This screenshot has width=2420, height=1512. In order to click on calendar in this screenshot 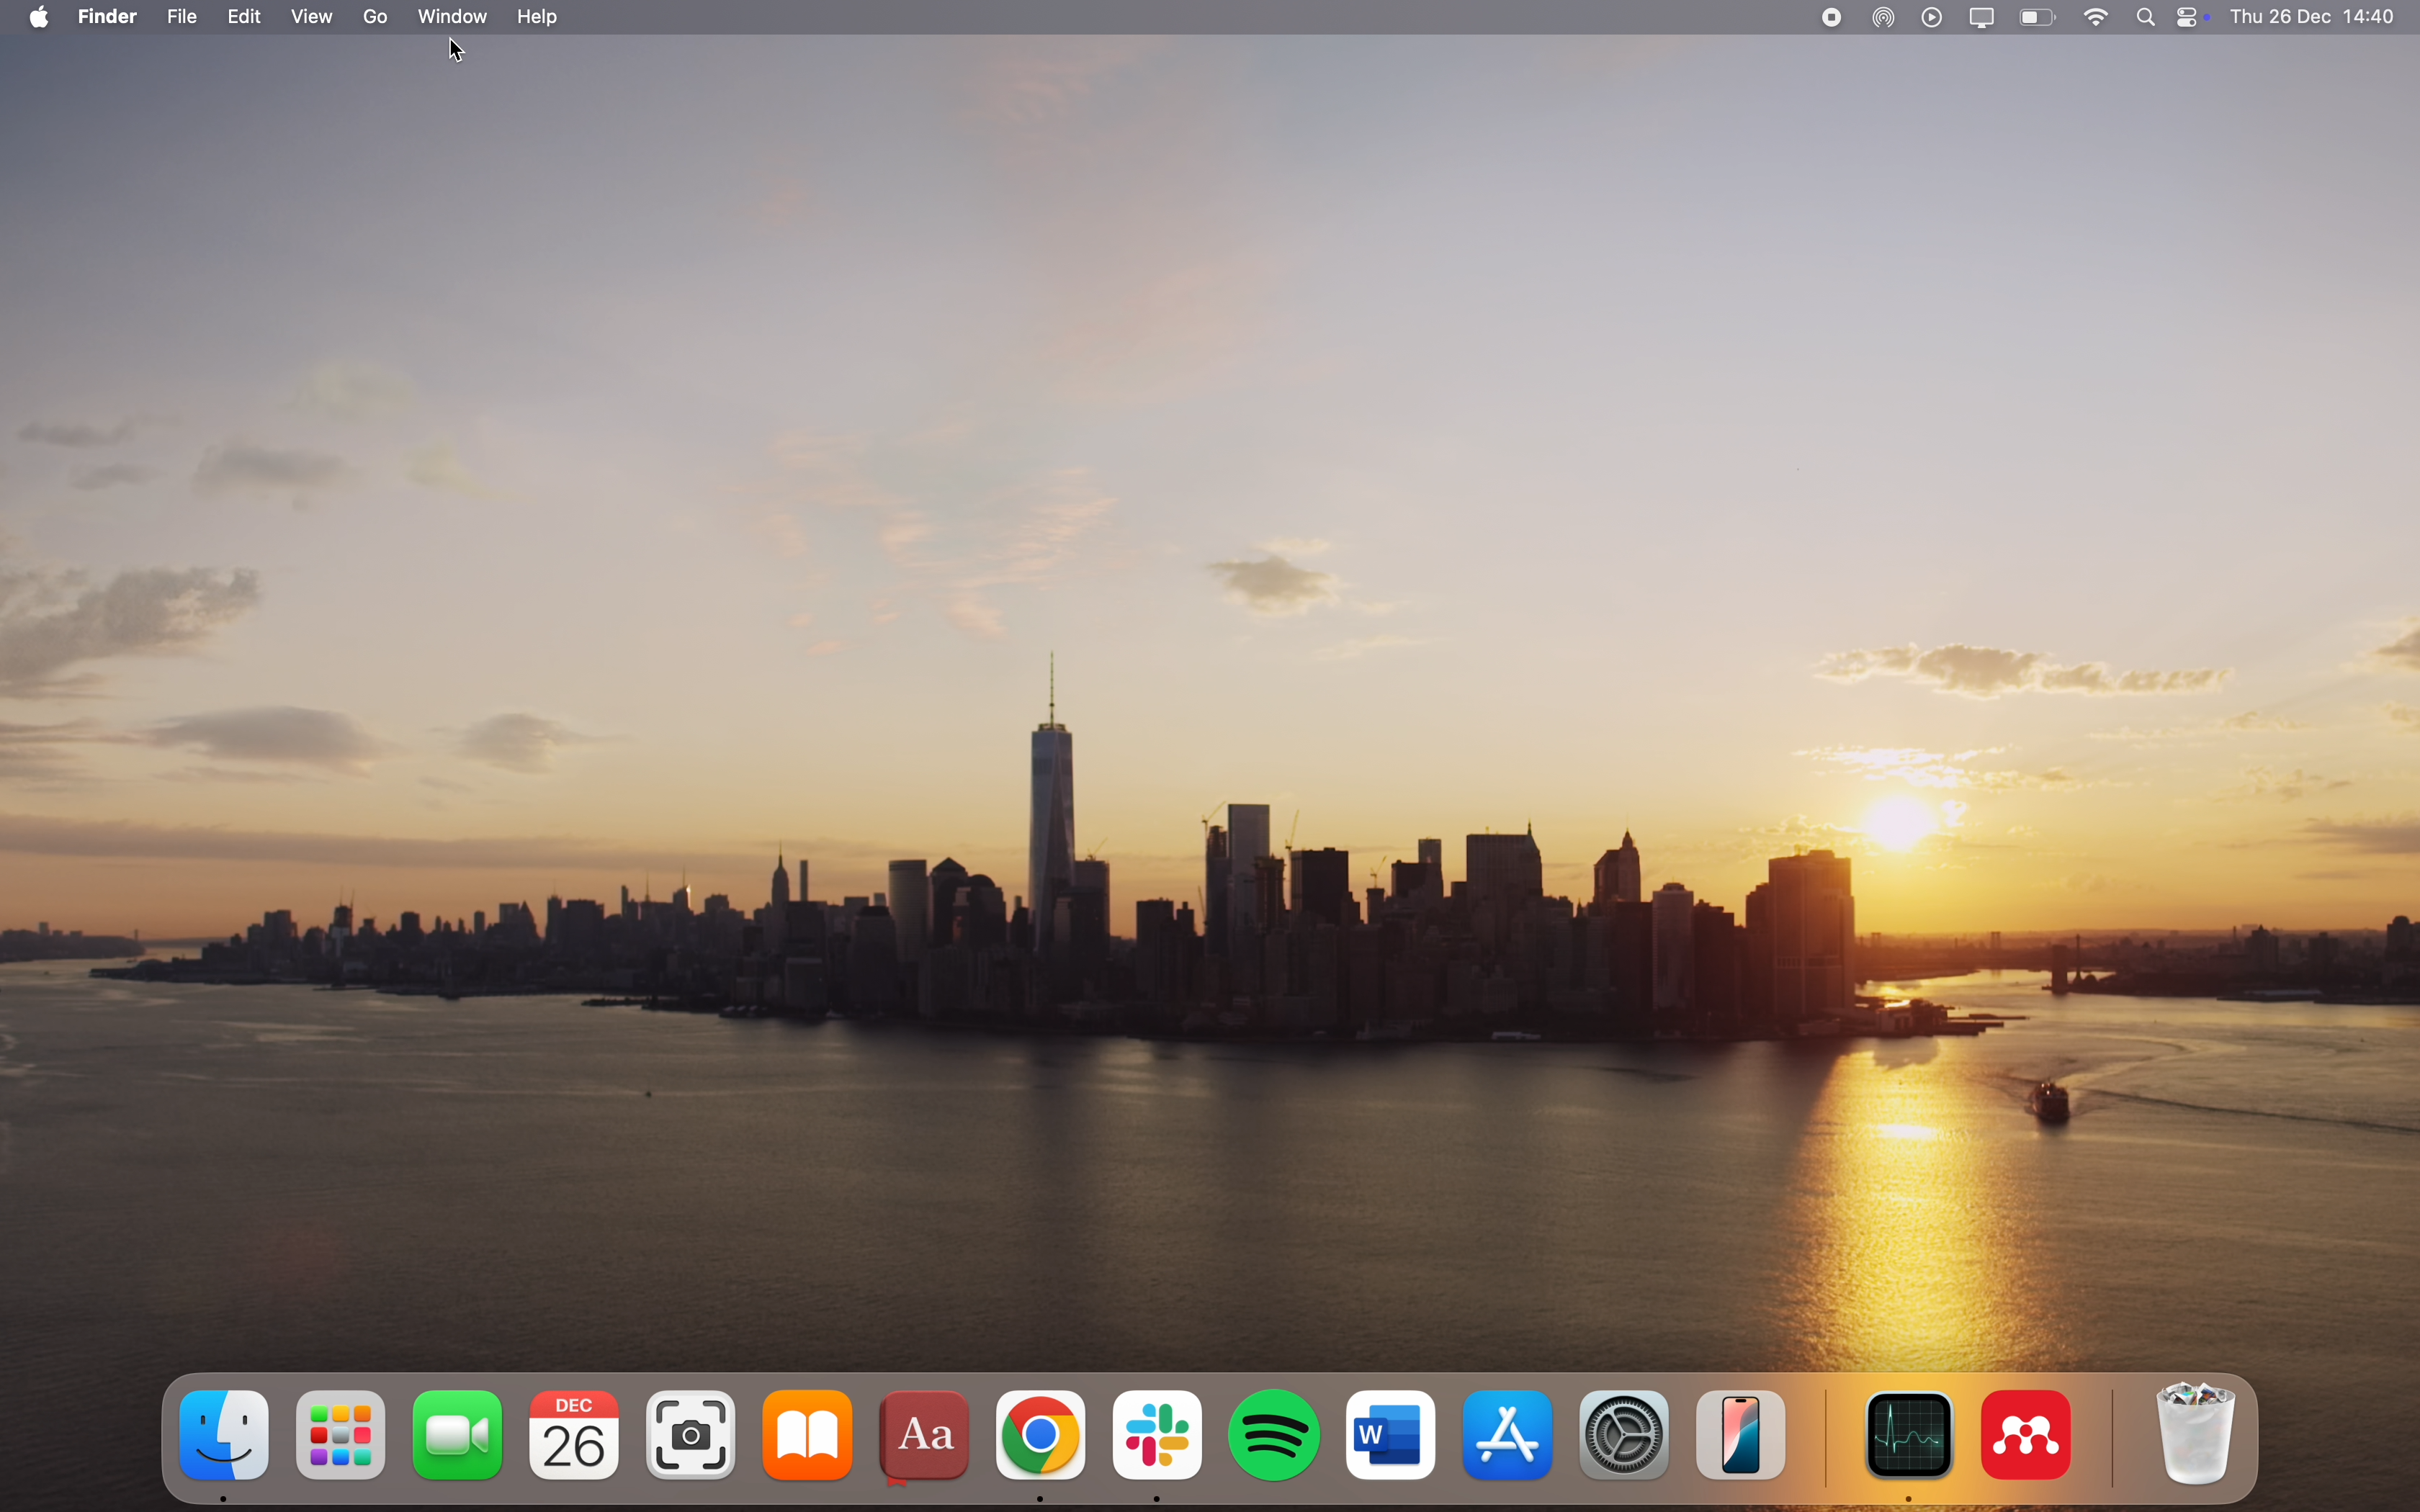, I will do `click(576, 1435)`.